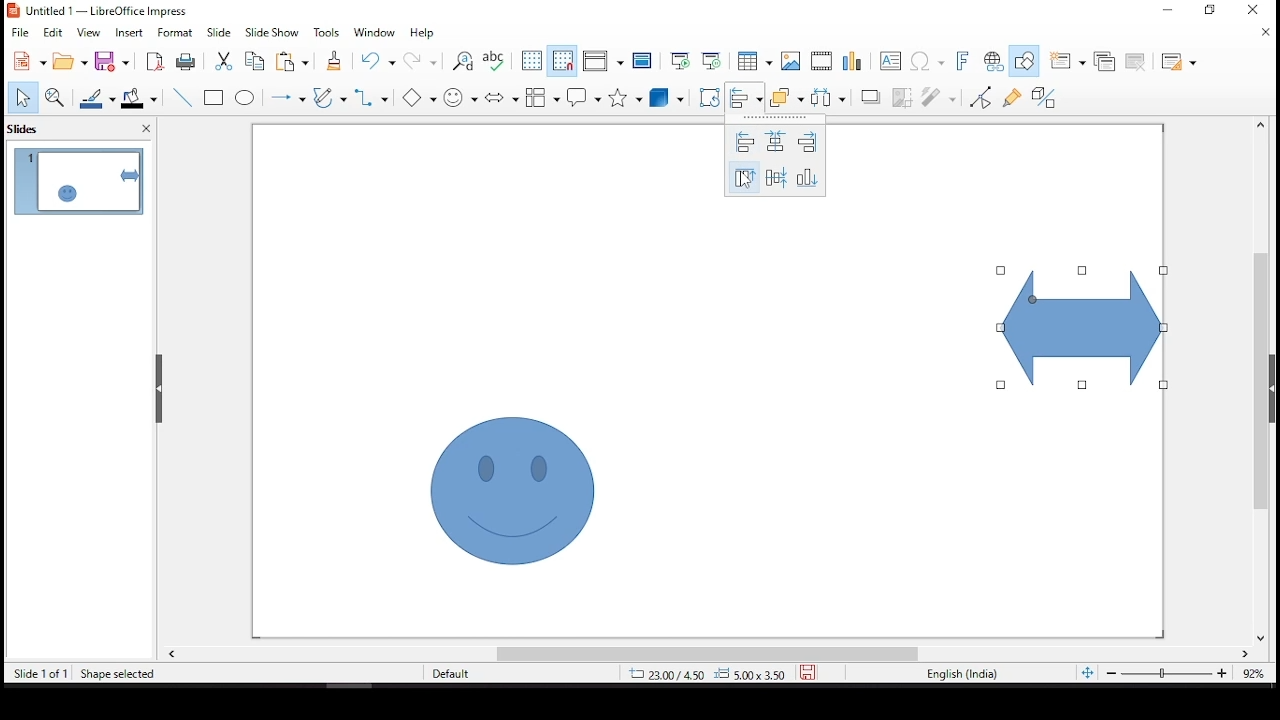  I want to click on export as pdf, so click(153, 61).